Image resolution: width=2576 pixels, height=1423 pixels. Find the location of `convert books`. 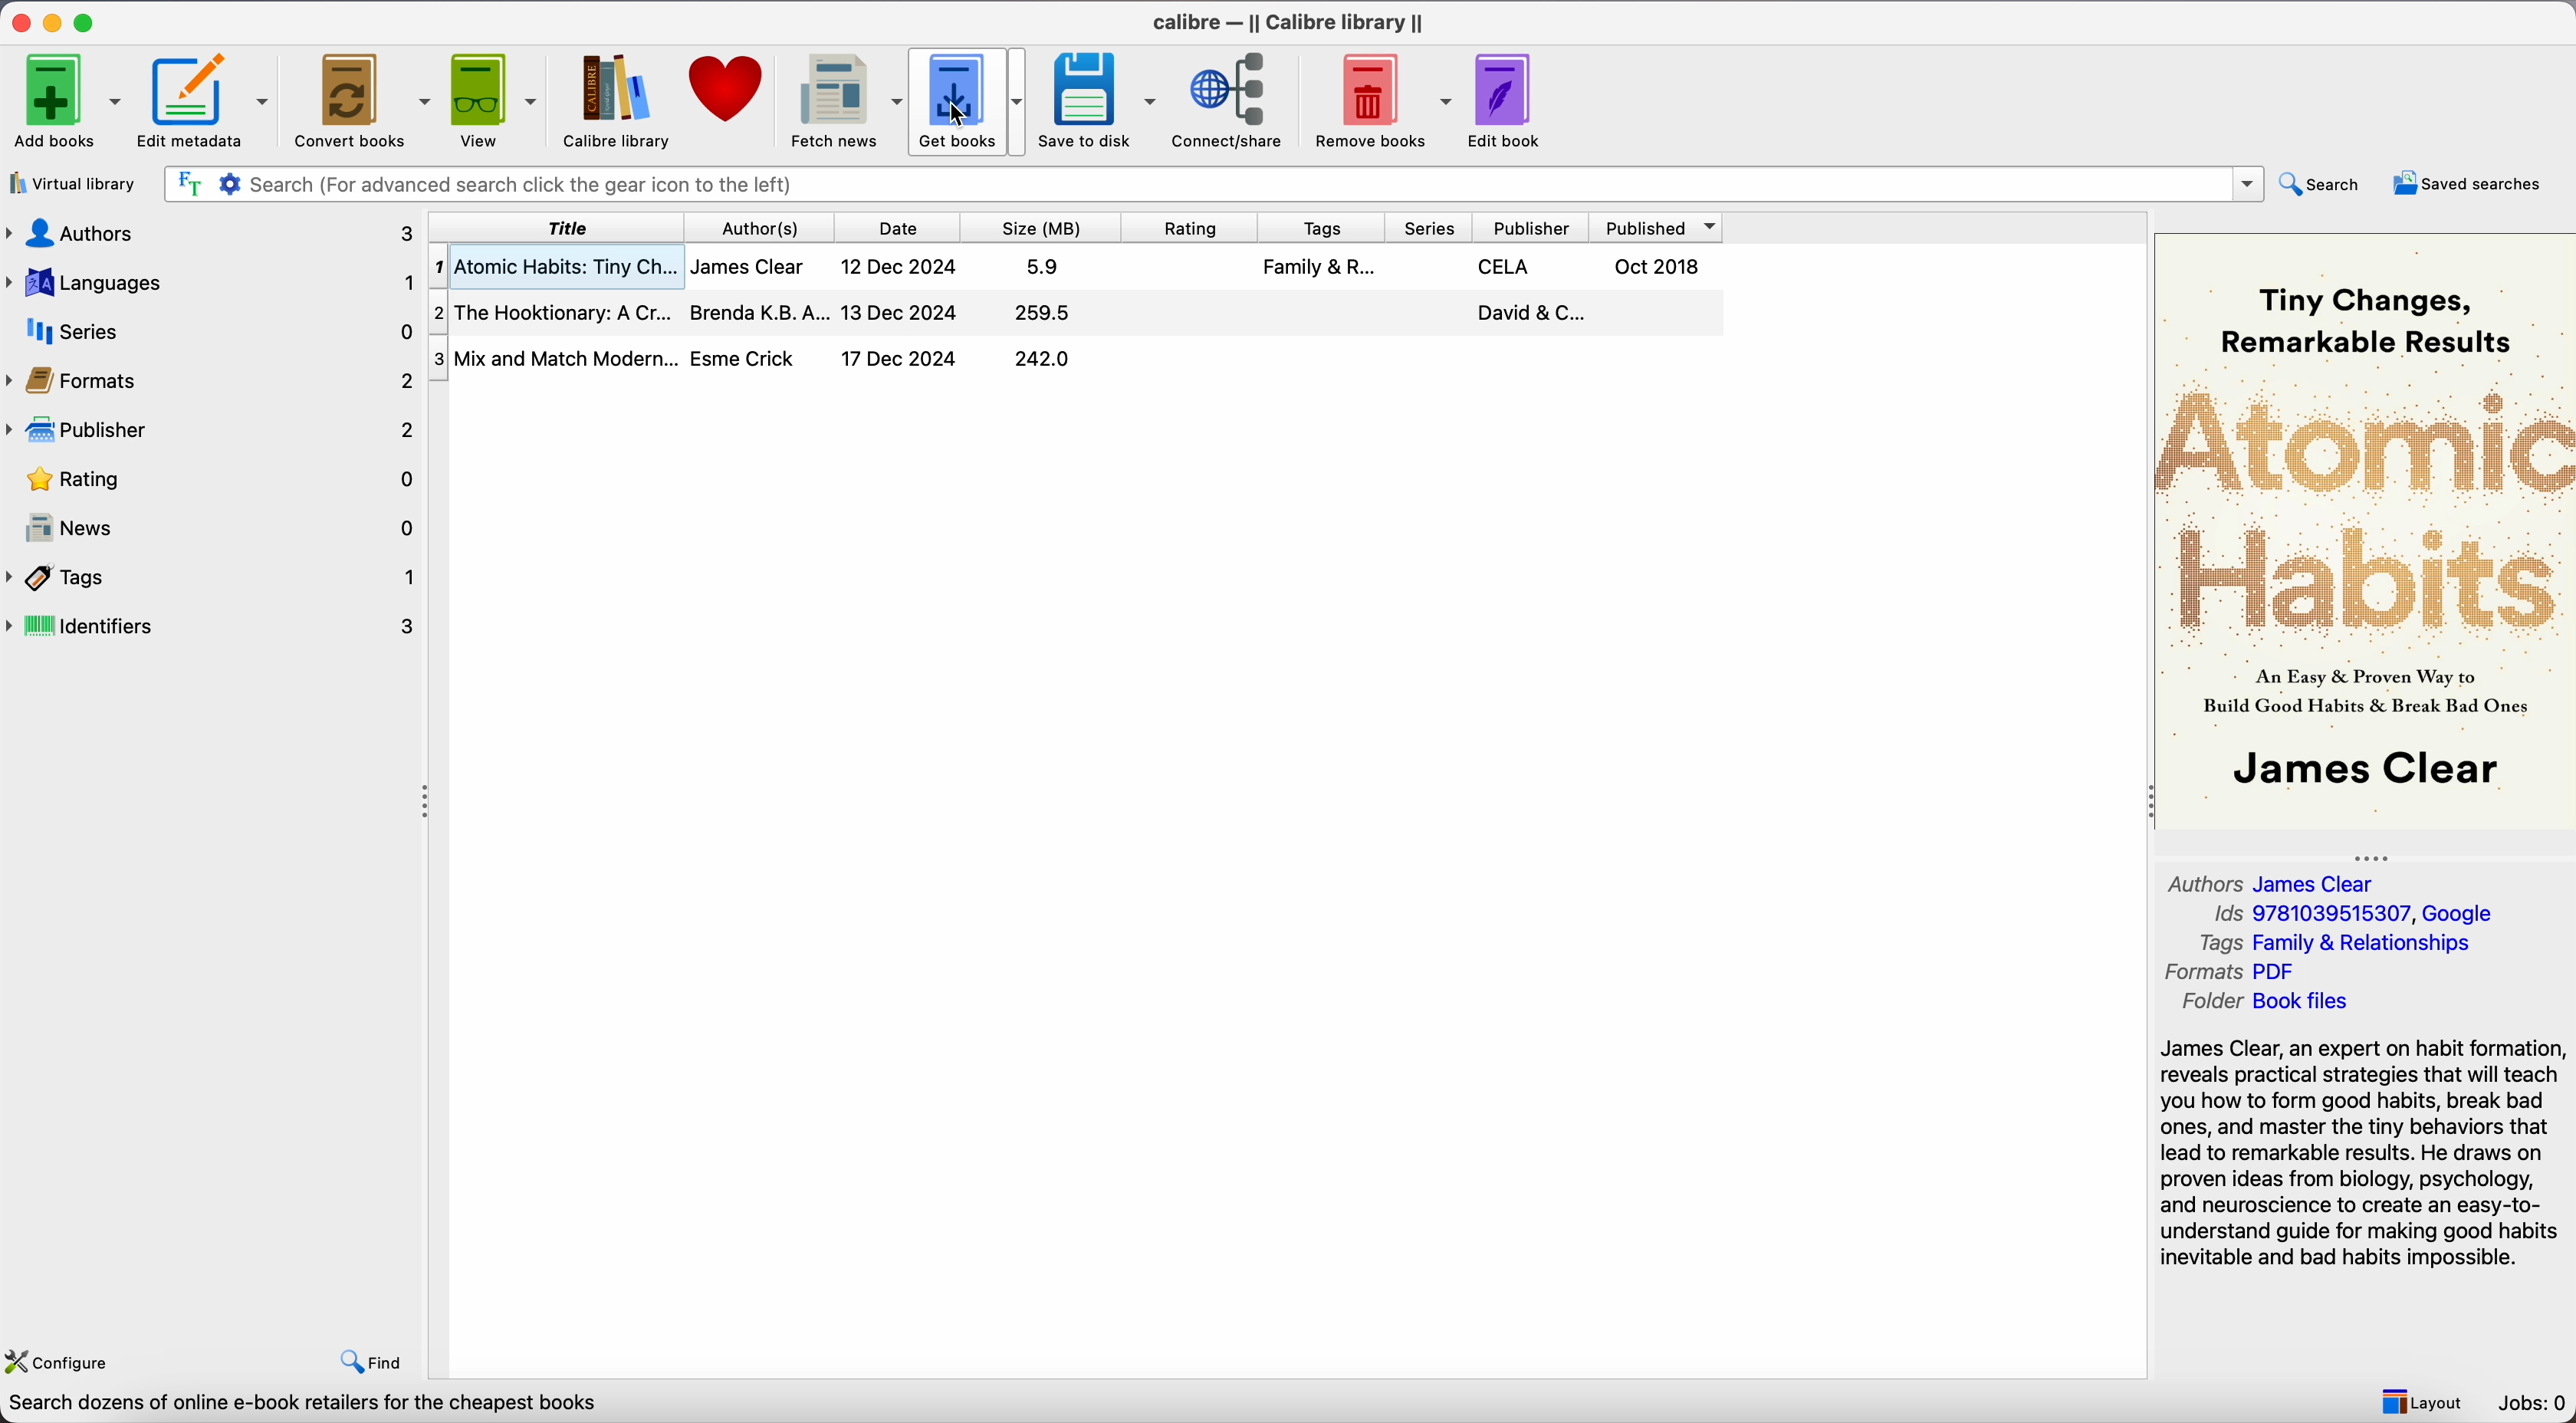

convert books is located at coordinates (360, 99).